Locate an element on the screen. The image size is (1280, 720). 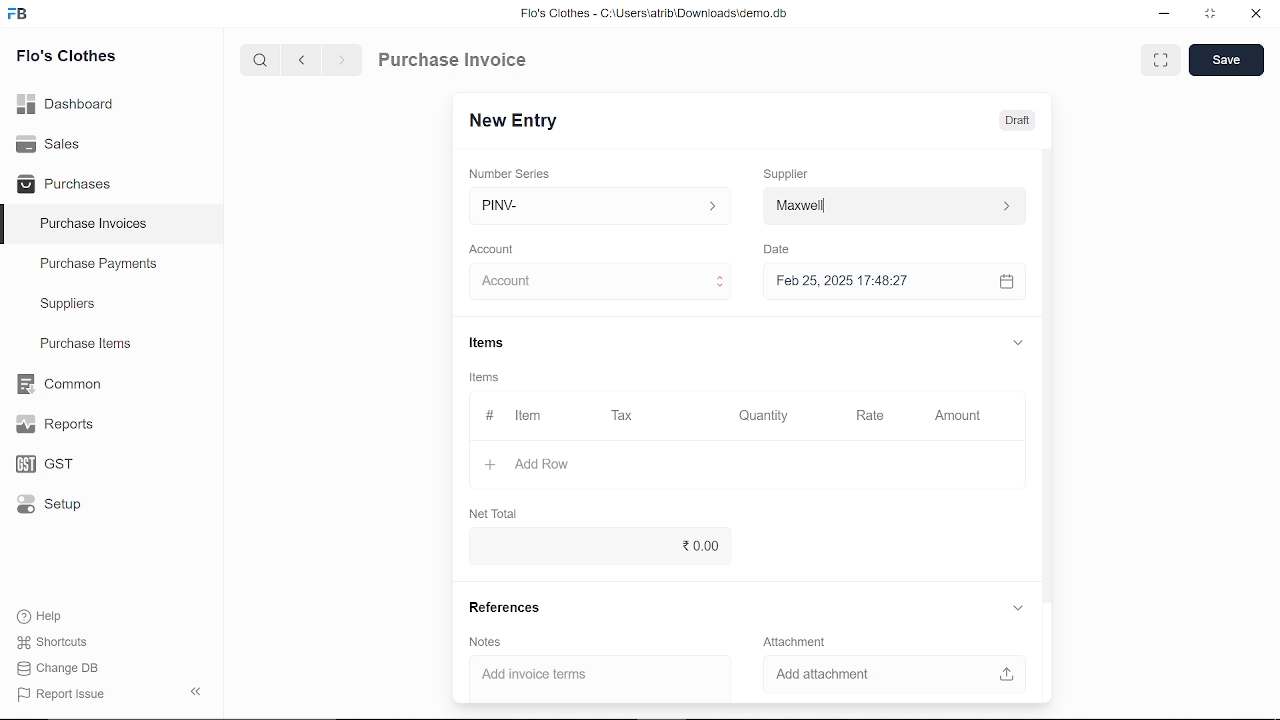
Supplier is located at coordinates (797, 172).